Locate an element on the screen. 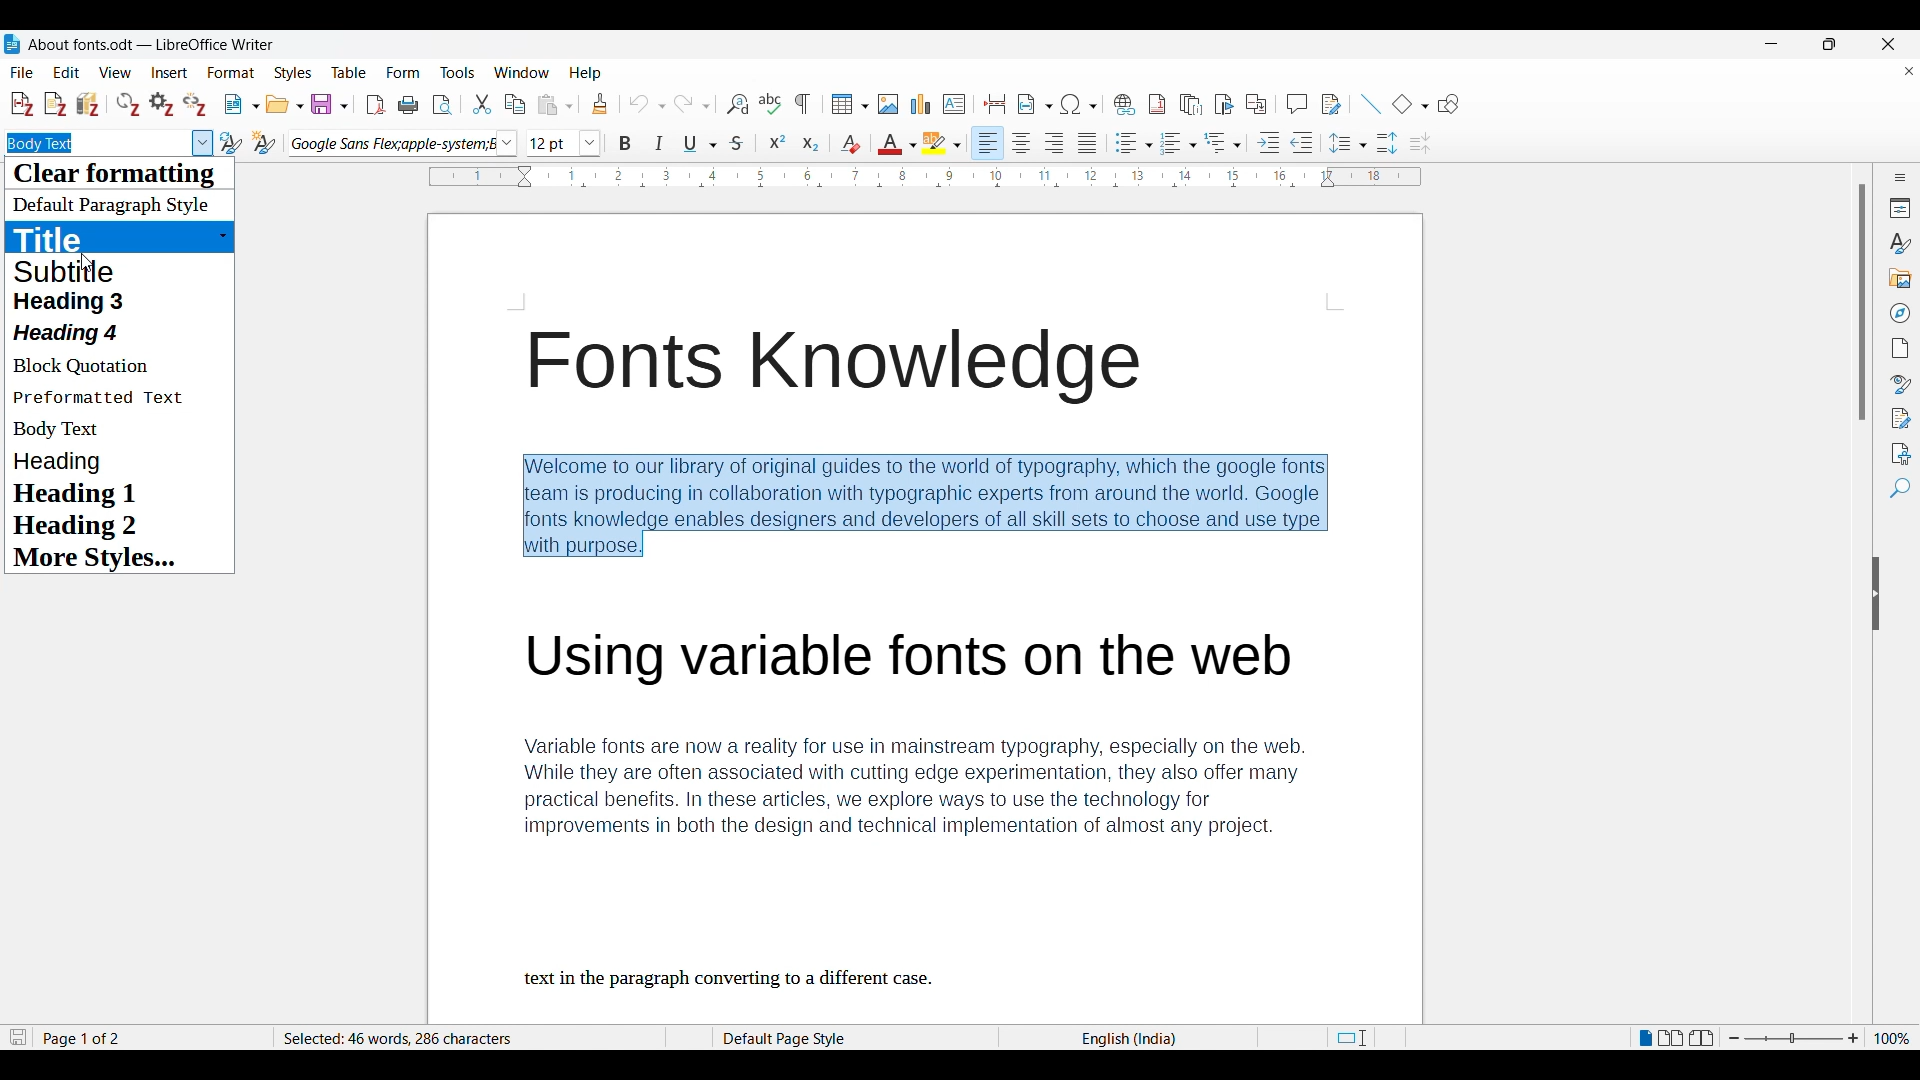  text in the paragraph converting to a different case. is located at coordinates (730, 978).